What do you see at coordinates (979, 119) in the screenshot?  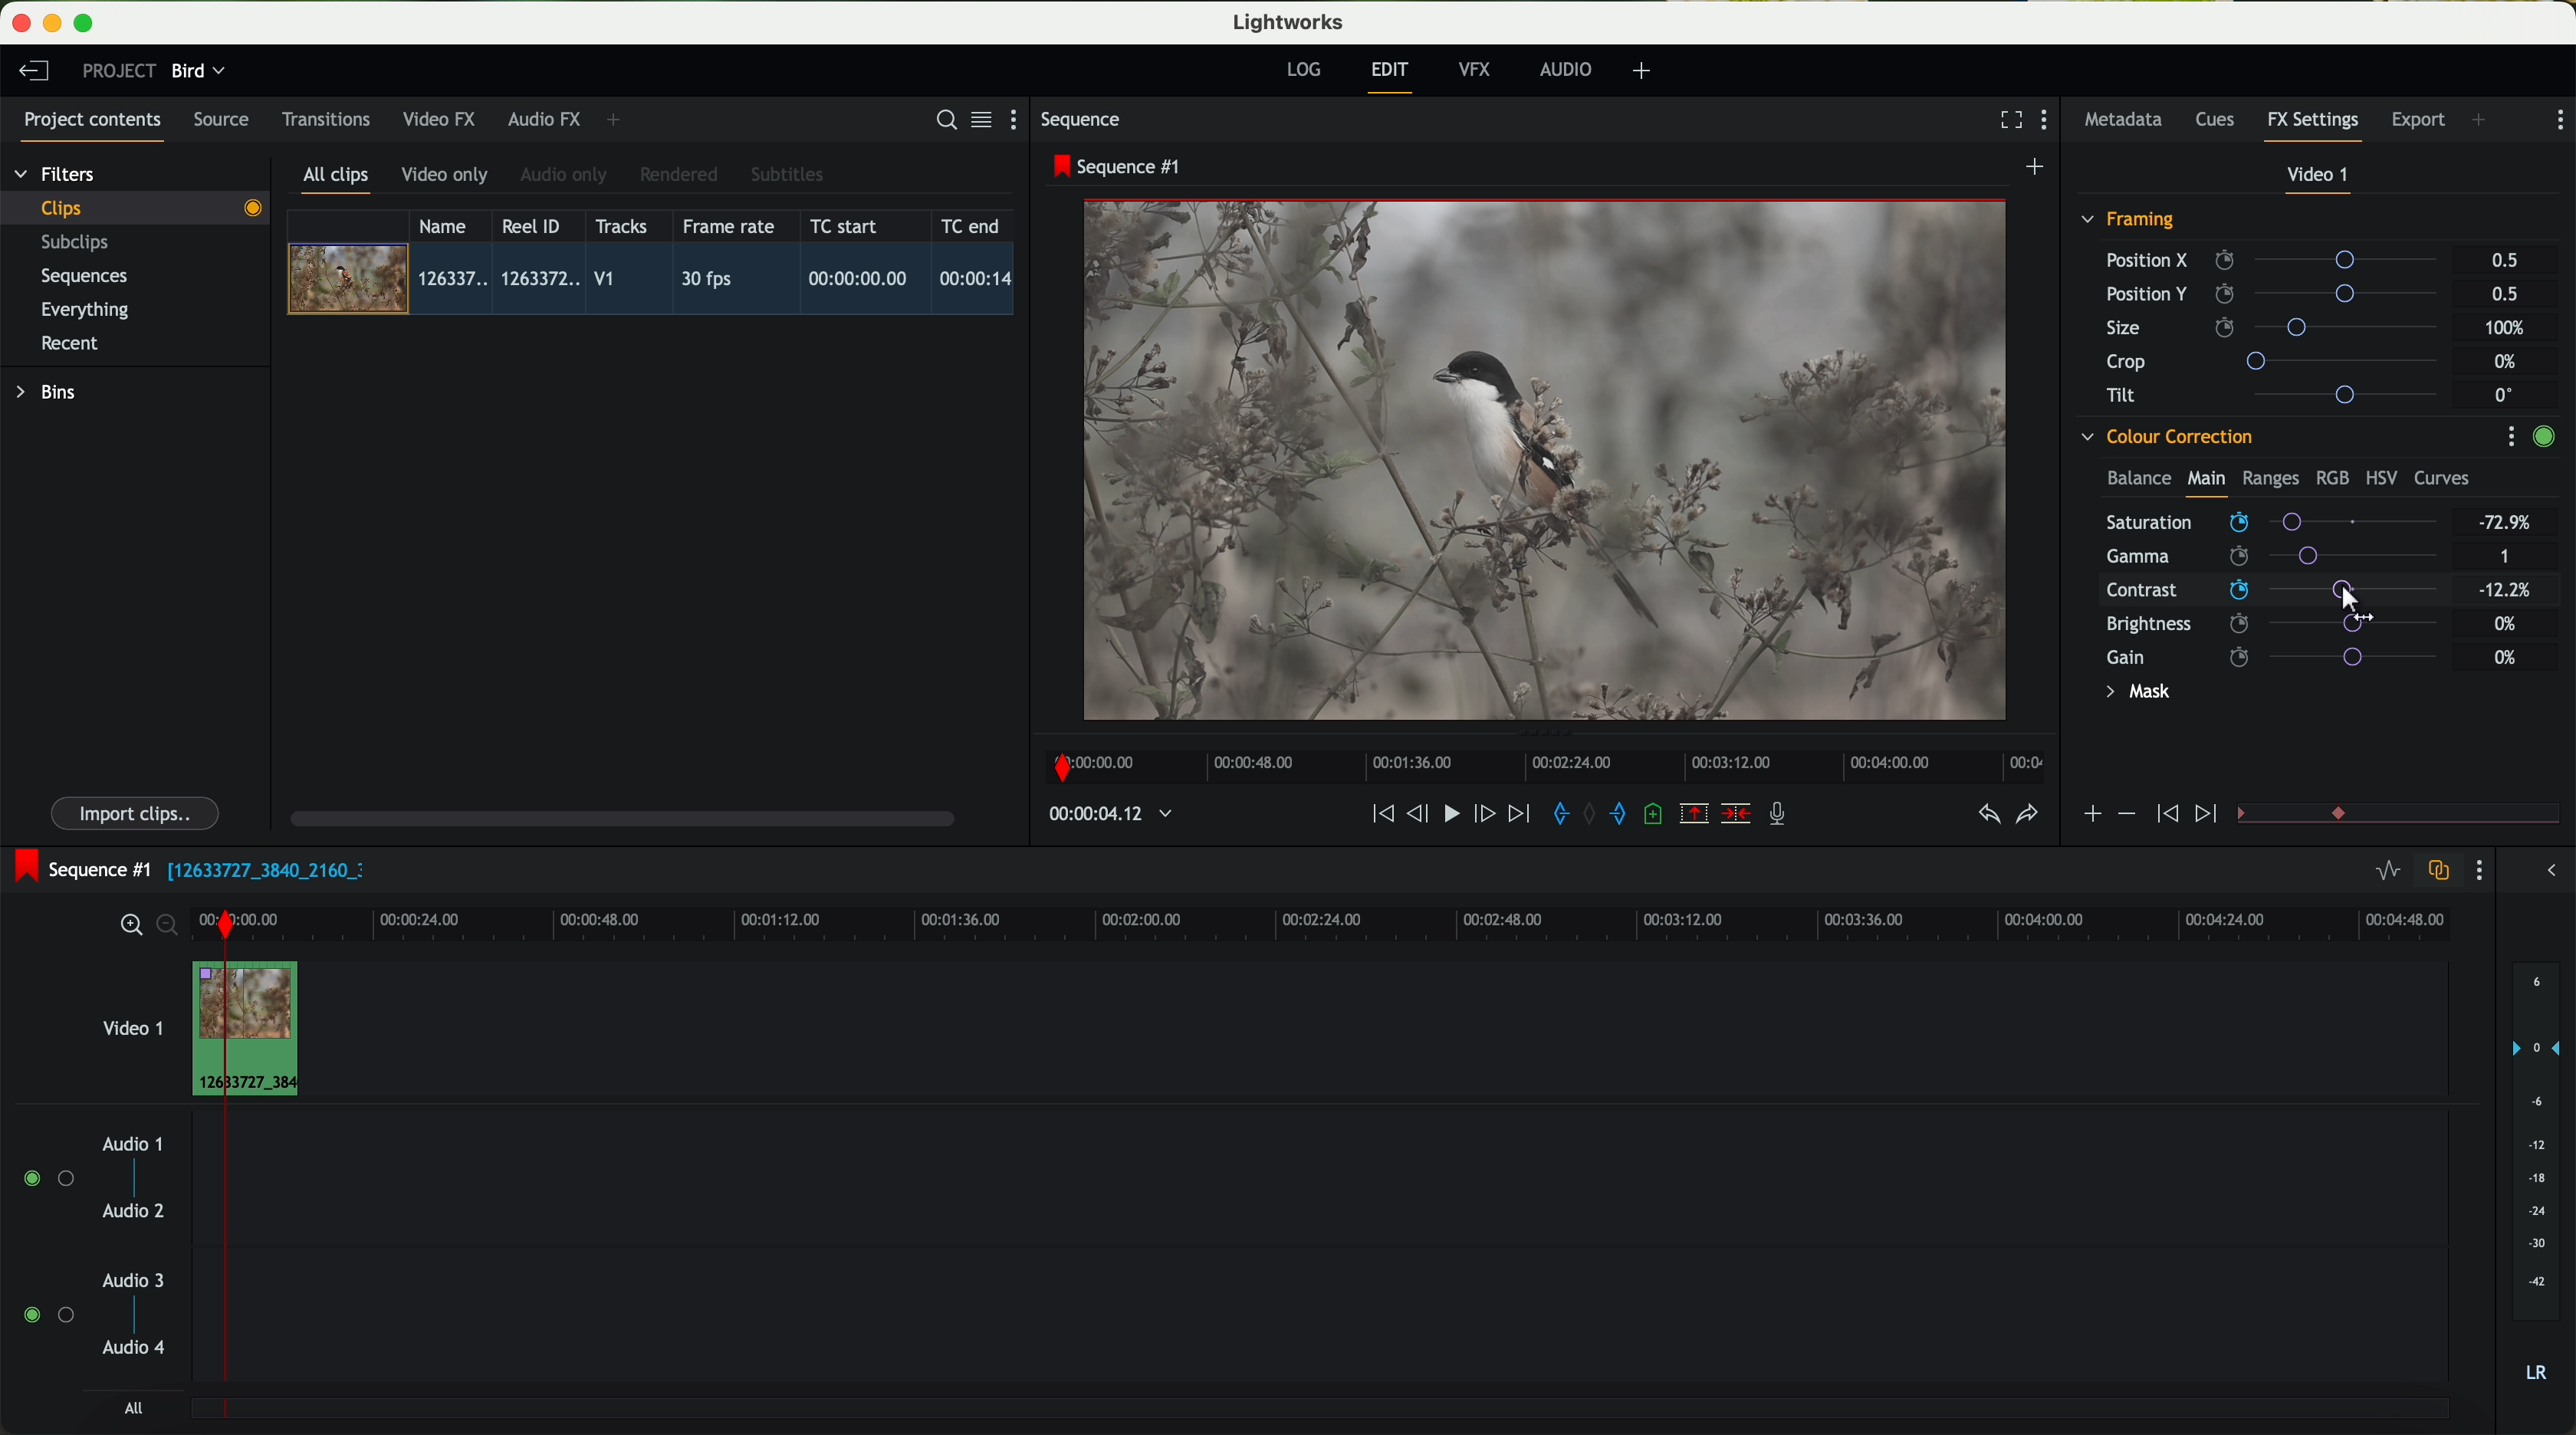 I see `toggle between list and title view` at bounding box center [979, 119].